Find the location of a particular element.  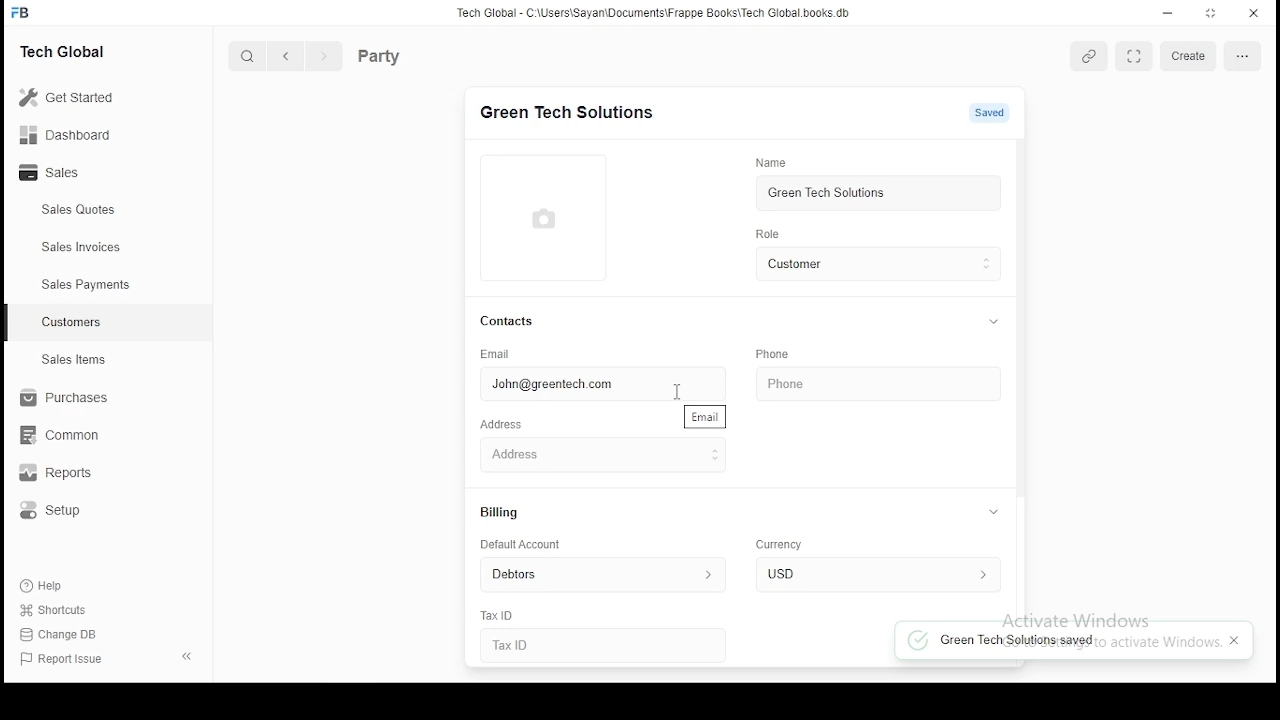

green tech solutions is located at coordinates (876, 191).